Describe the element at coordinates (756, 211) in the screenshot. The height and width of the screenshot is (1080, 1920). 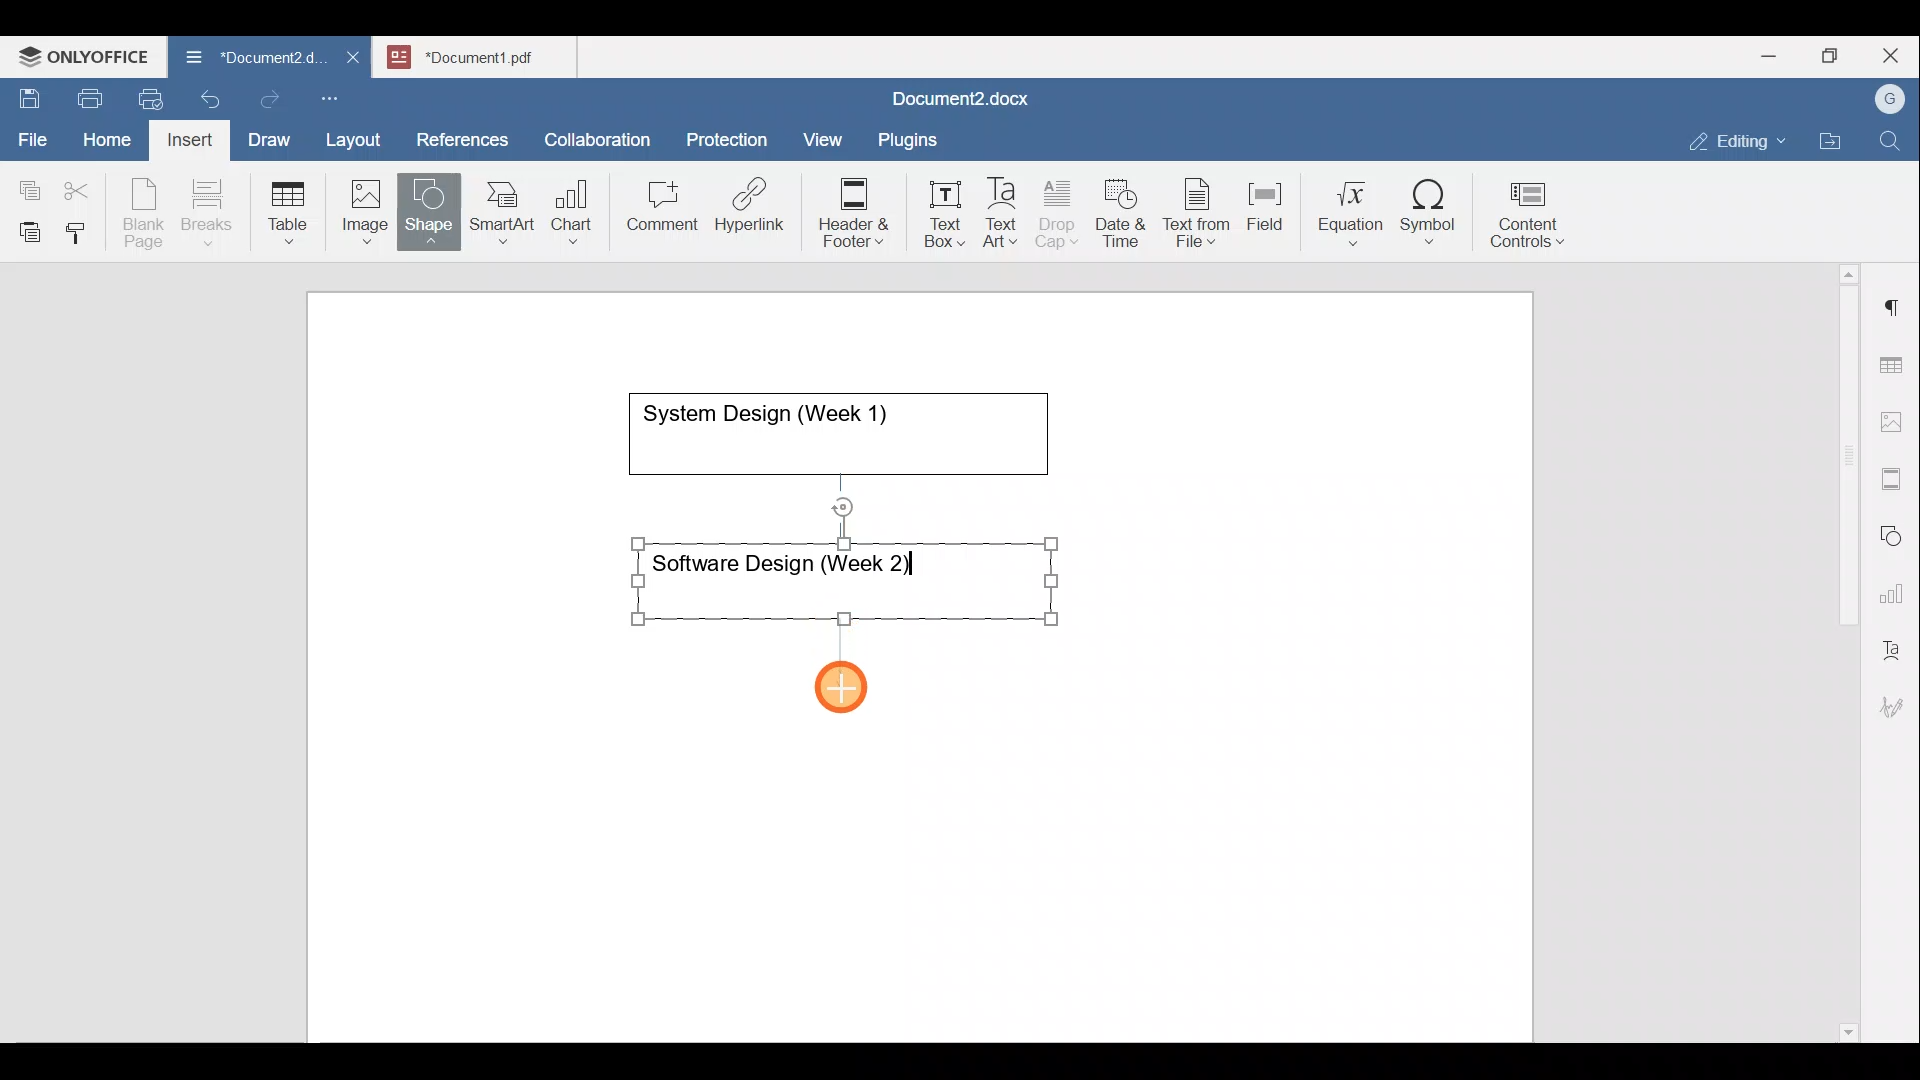
I see `Hyperlink` at that location.